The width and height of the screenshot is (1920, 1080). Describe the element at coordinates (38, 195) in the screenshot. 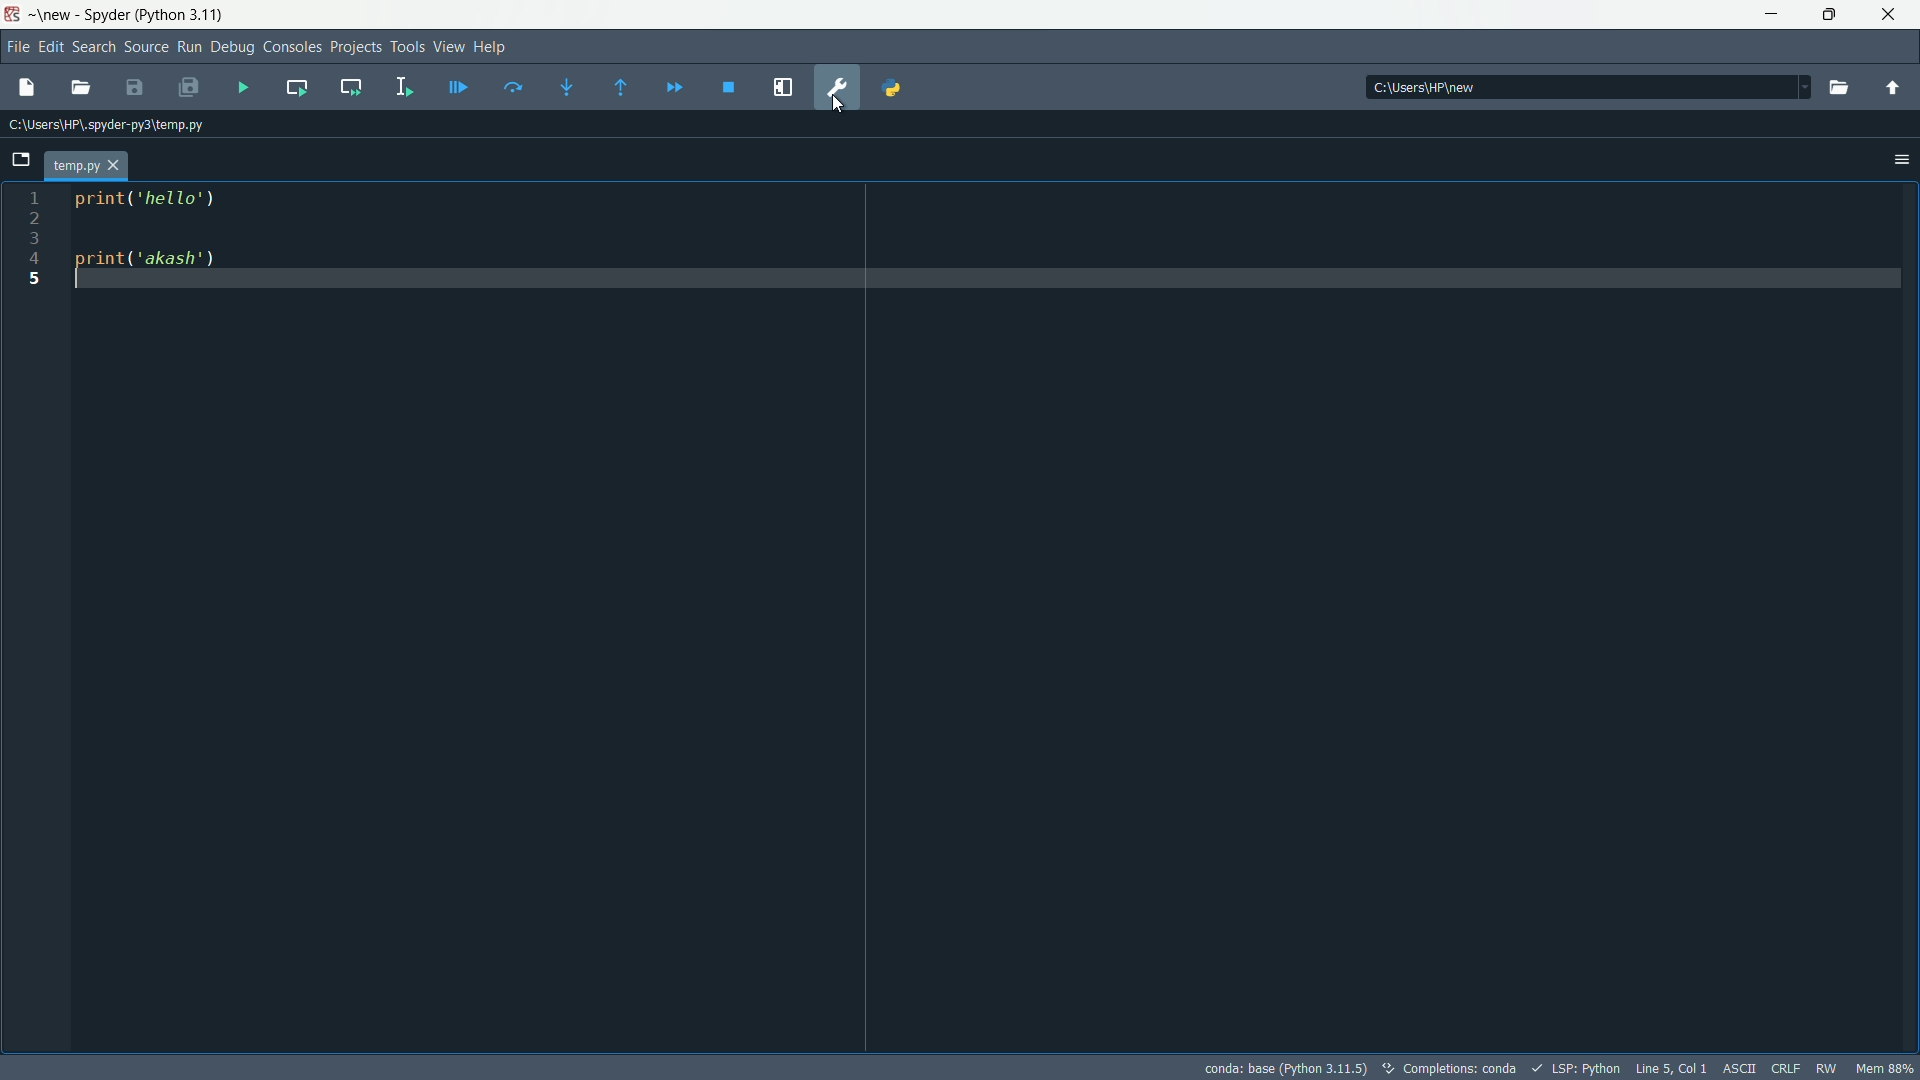

I see `1` at that location.